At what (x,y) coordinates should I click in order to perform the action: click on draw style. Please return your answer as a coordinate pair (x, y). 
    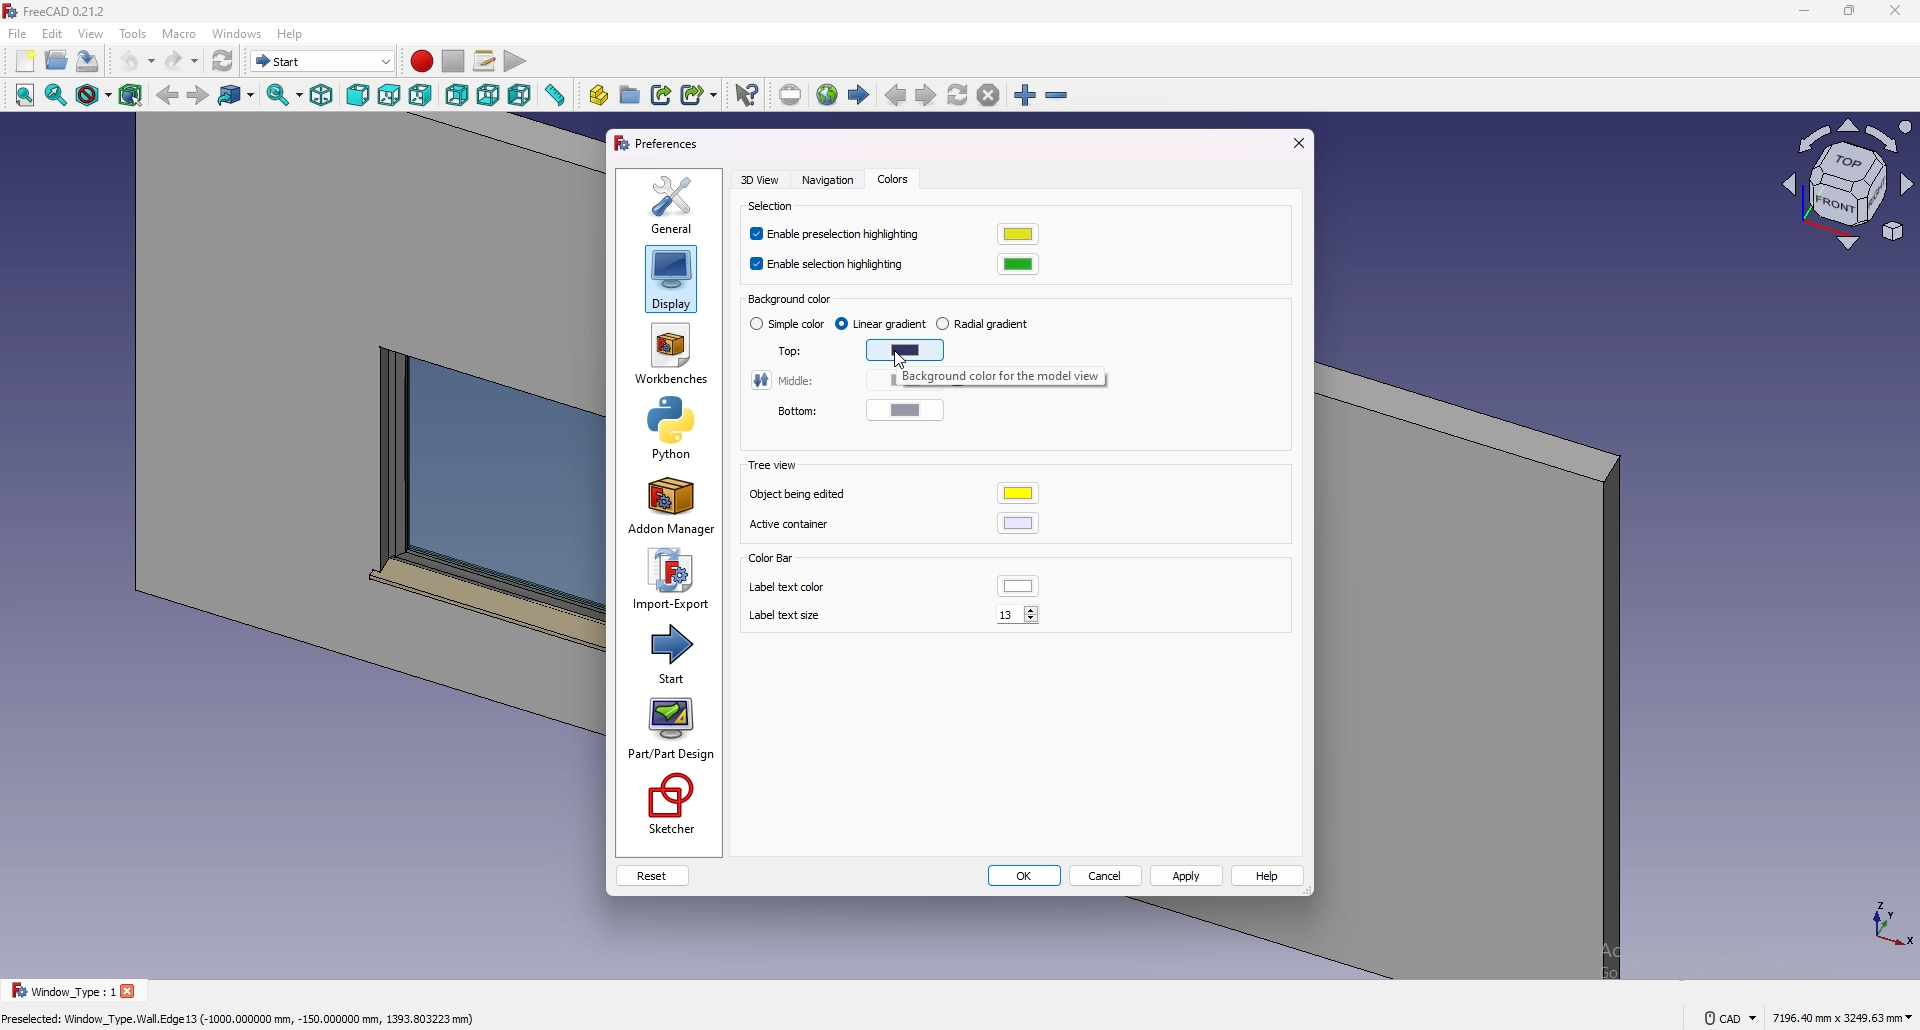
    Looking at the image, I should click on (94, 96).